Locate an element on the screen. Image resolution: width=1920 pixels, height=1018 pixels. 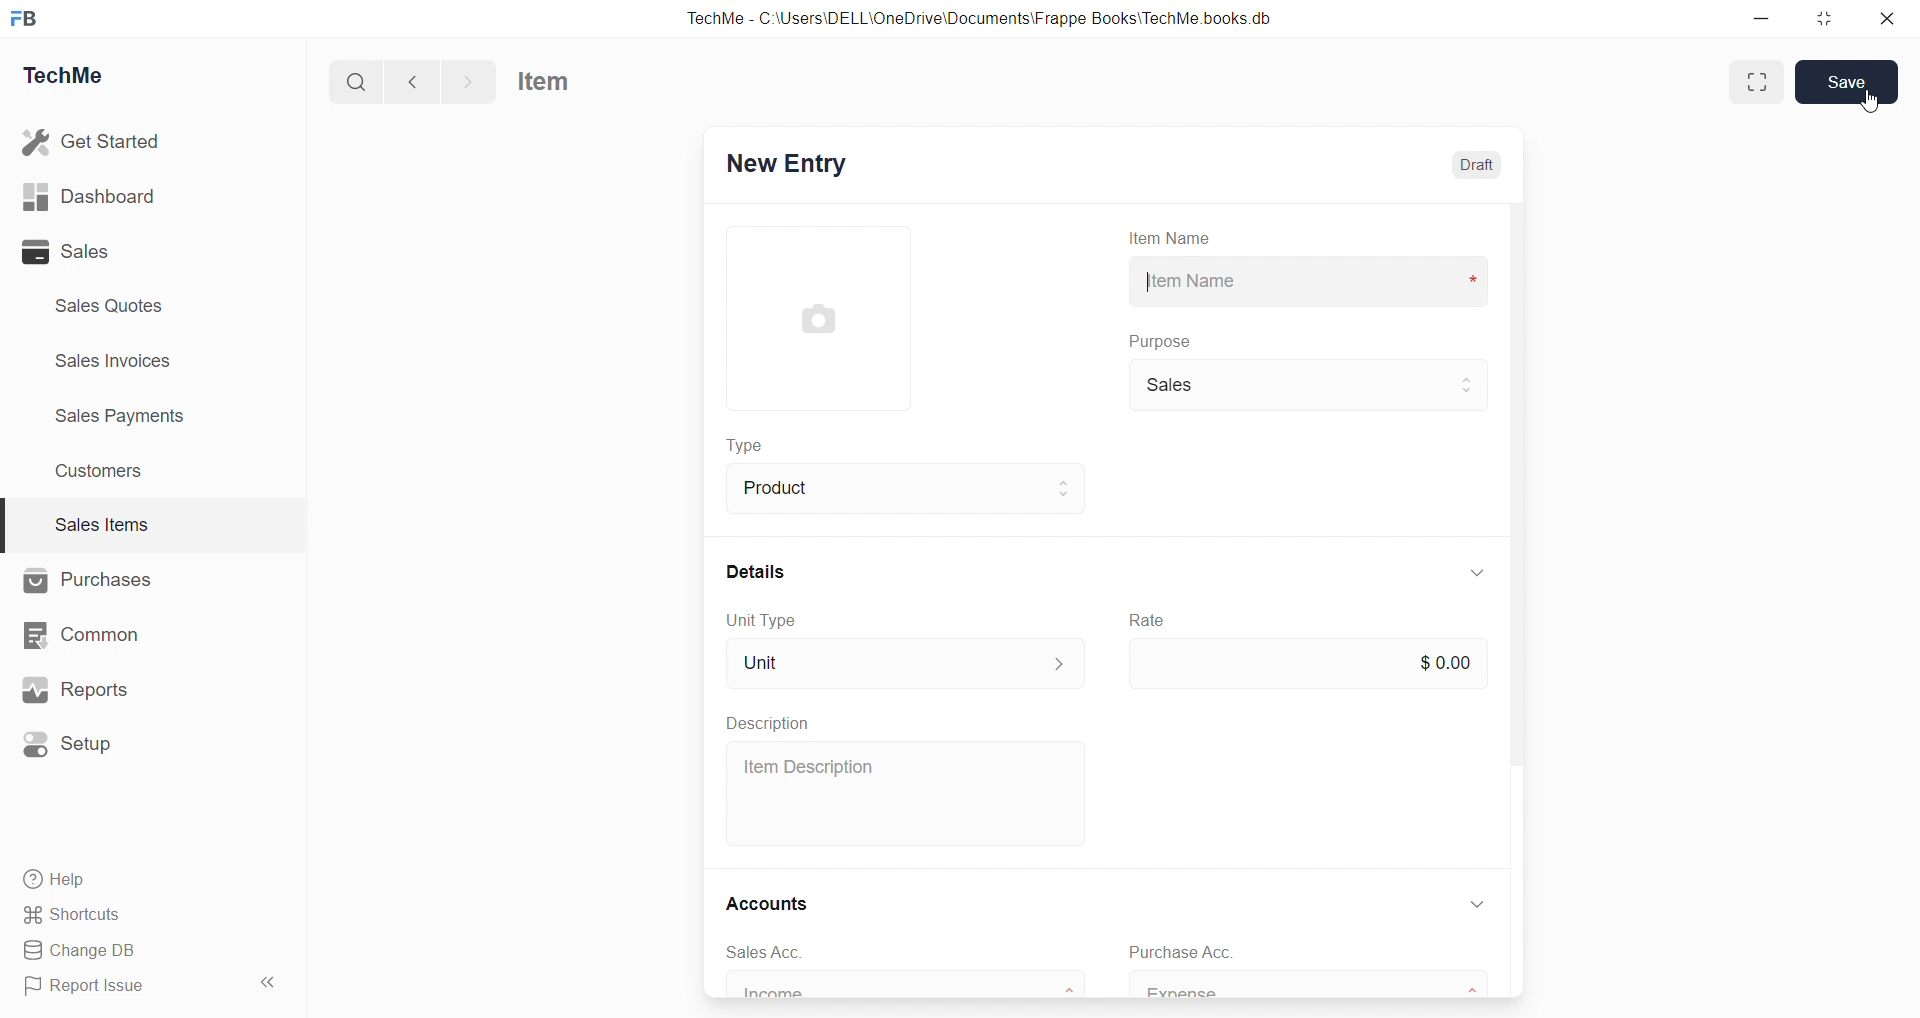
Shortcuts is located at coordinates (76, 915).